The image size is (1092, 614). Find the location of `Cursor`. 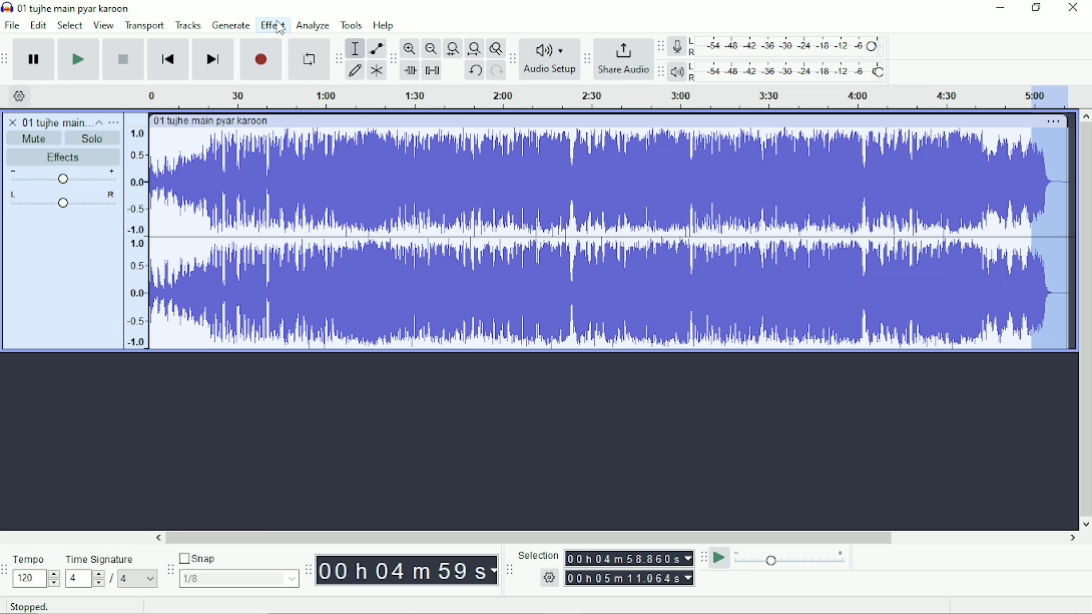

Cursor is located at coordinates (281, 27).